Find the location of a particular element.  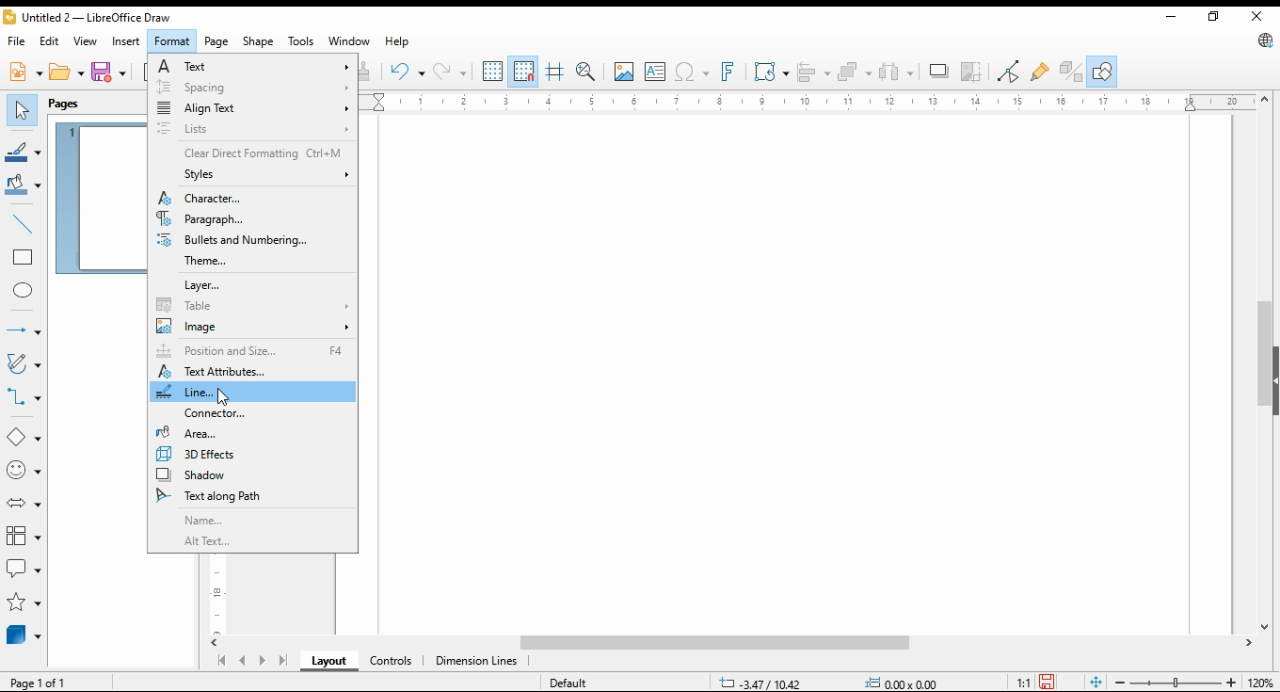

bullets and numbering is located at coordinates (251, 239).